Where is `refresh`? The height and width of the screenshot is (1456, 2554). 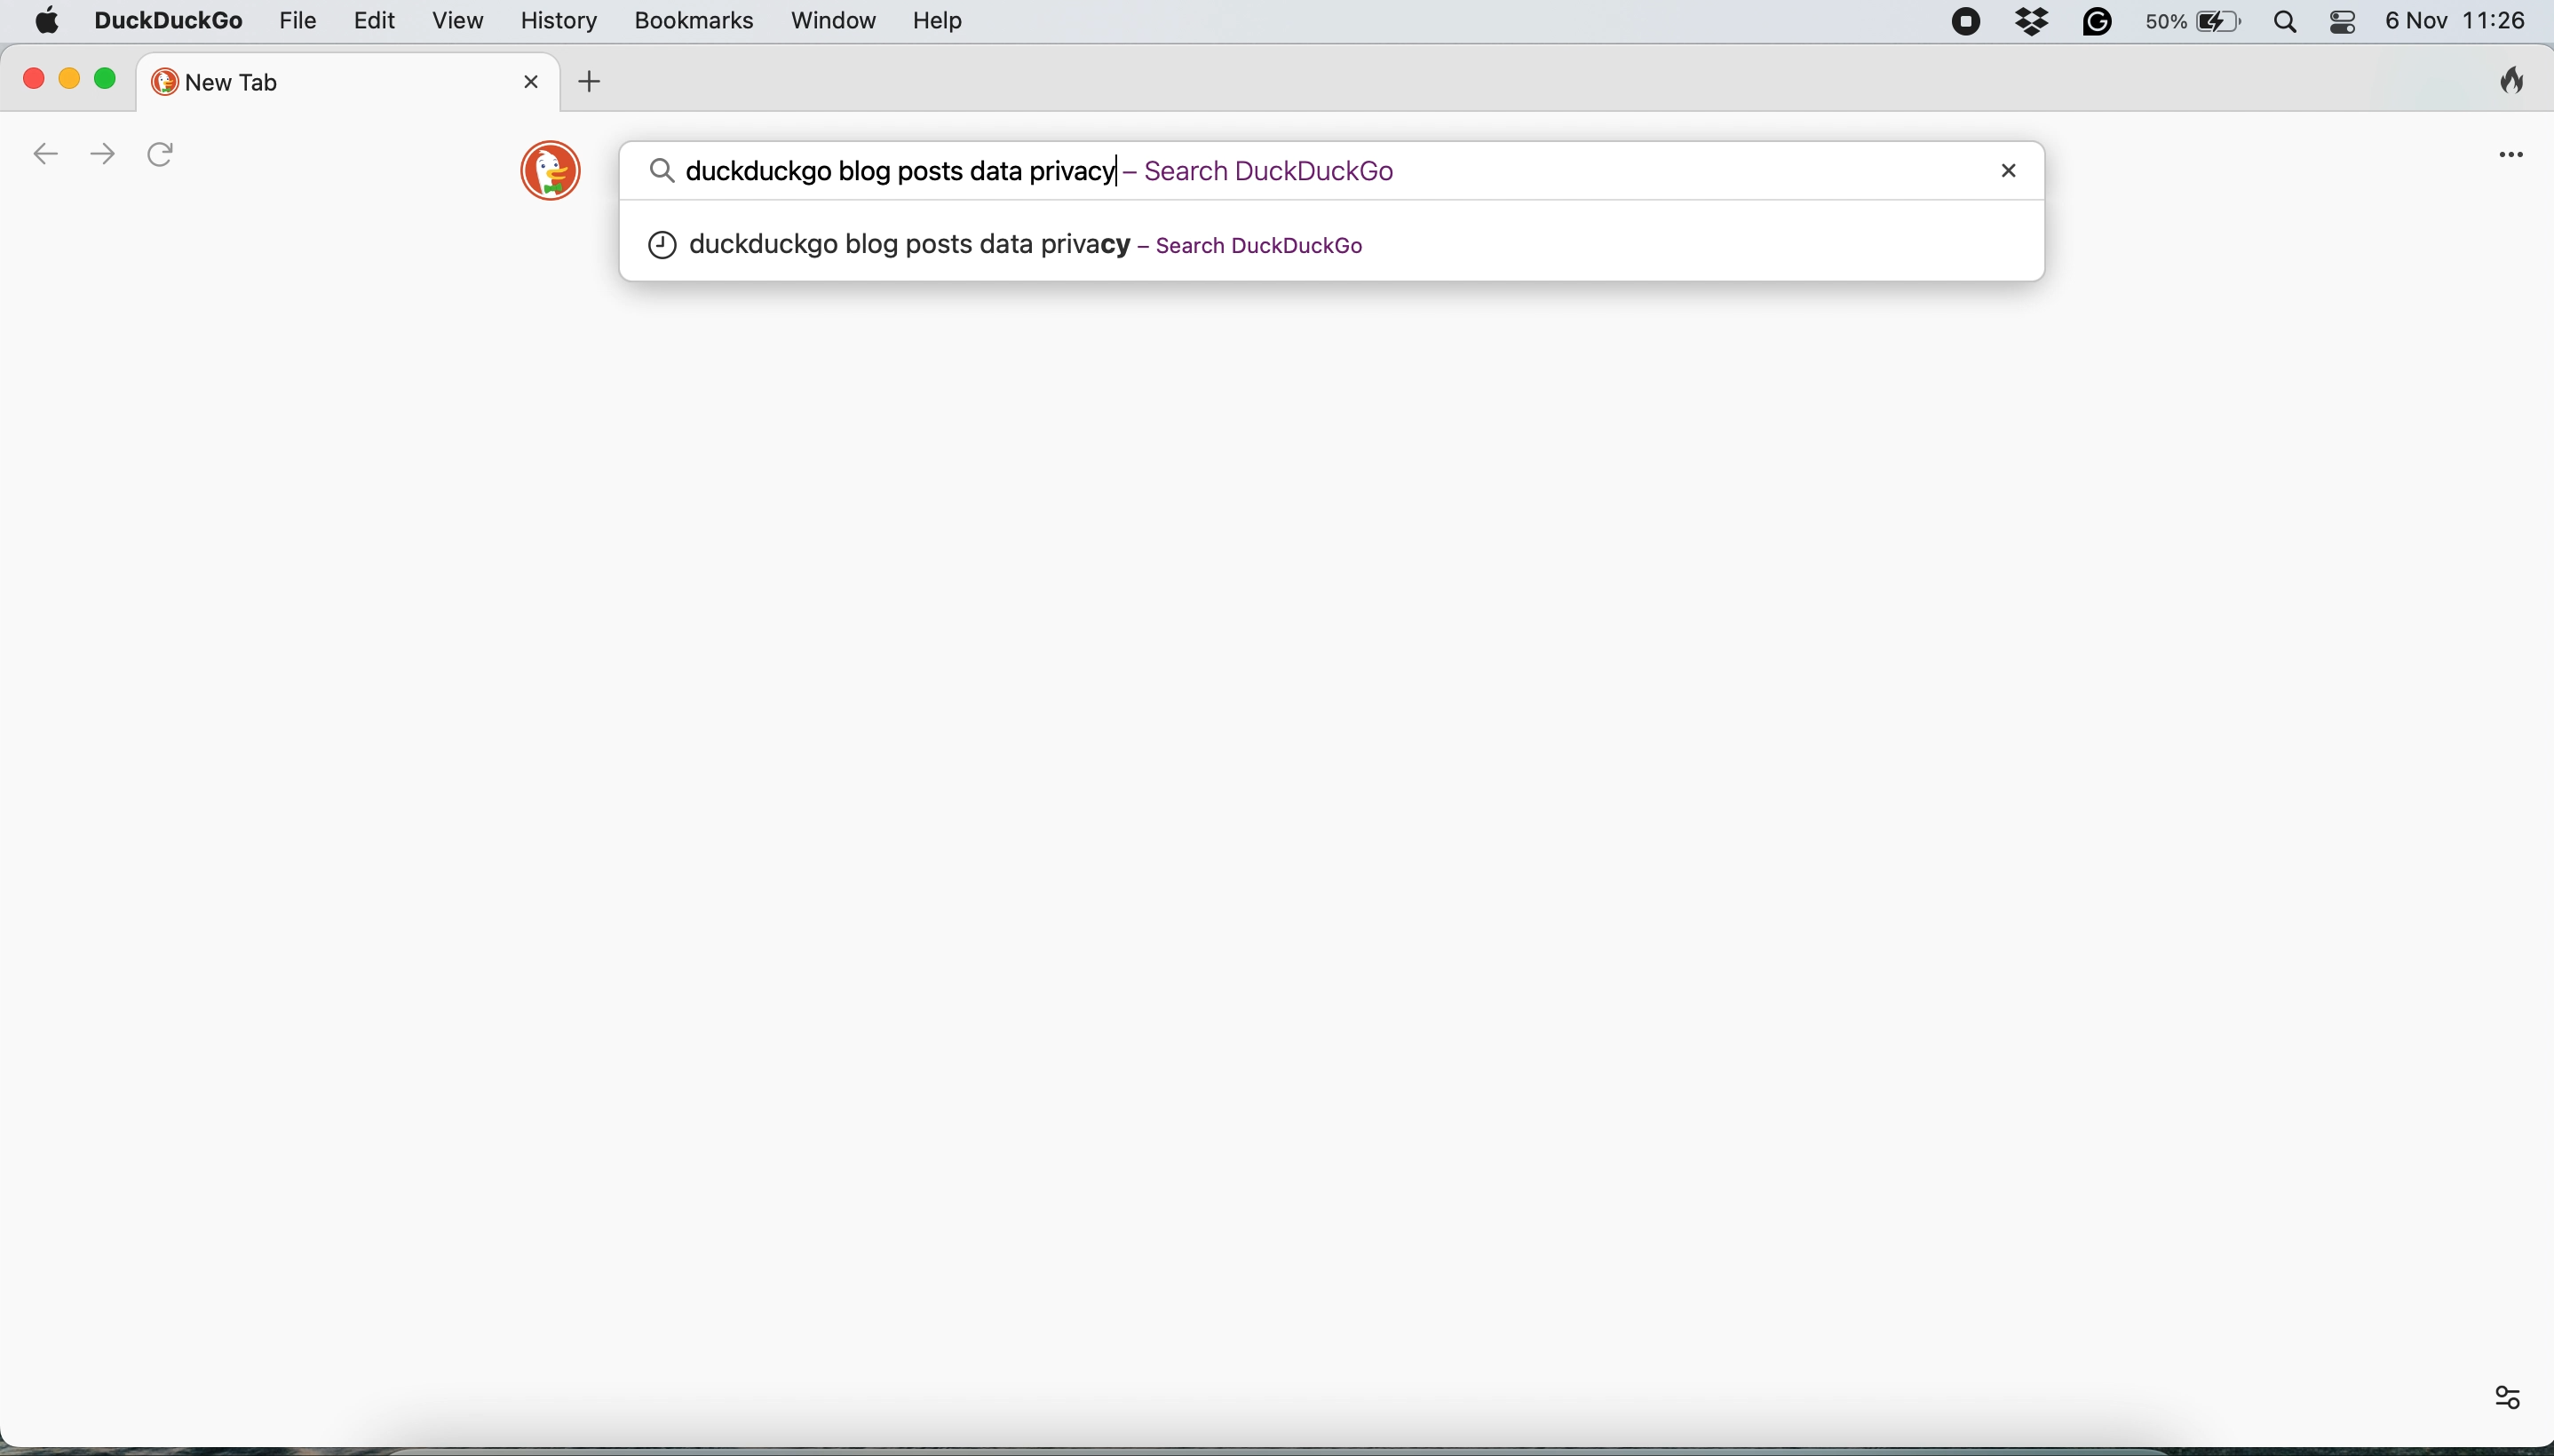 refresh is located at coordinates (165, 153).